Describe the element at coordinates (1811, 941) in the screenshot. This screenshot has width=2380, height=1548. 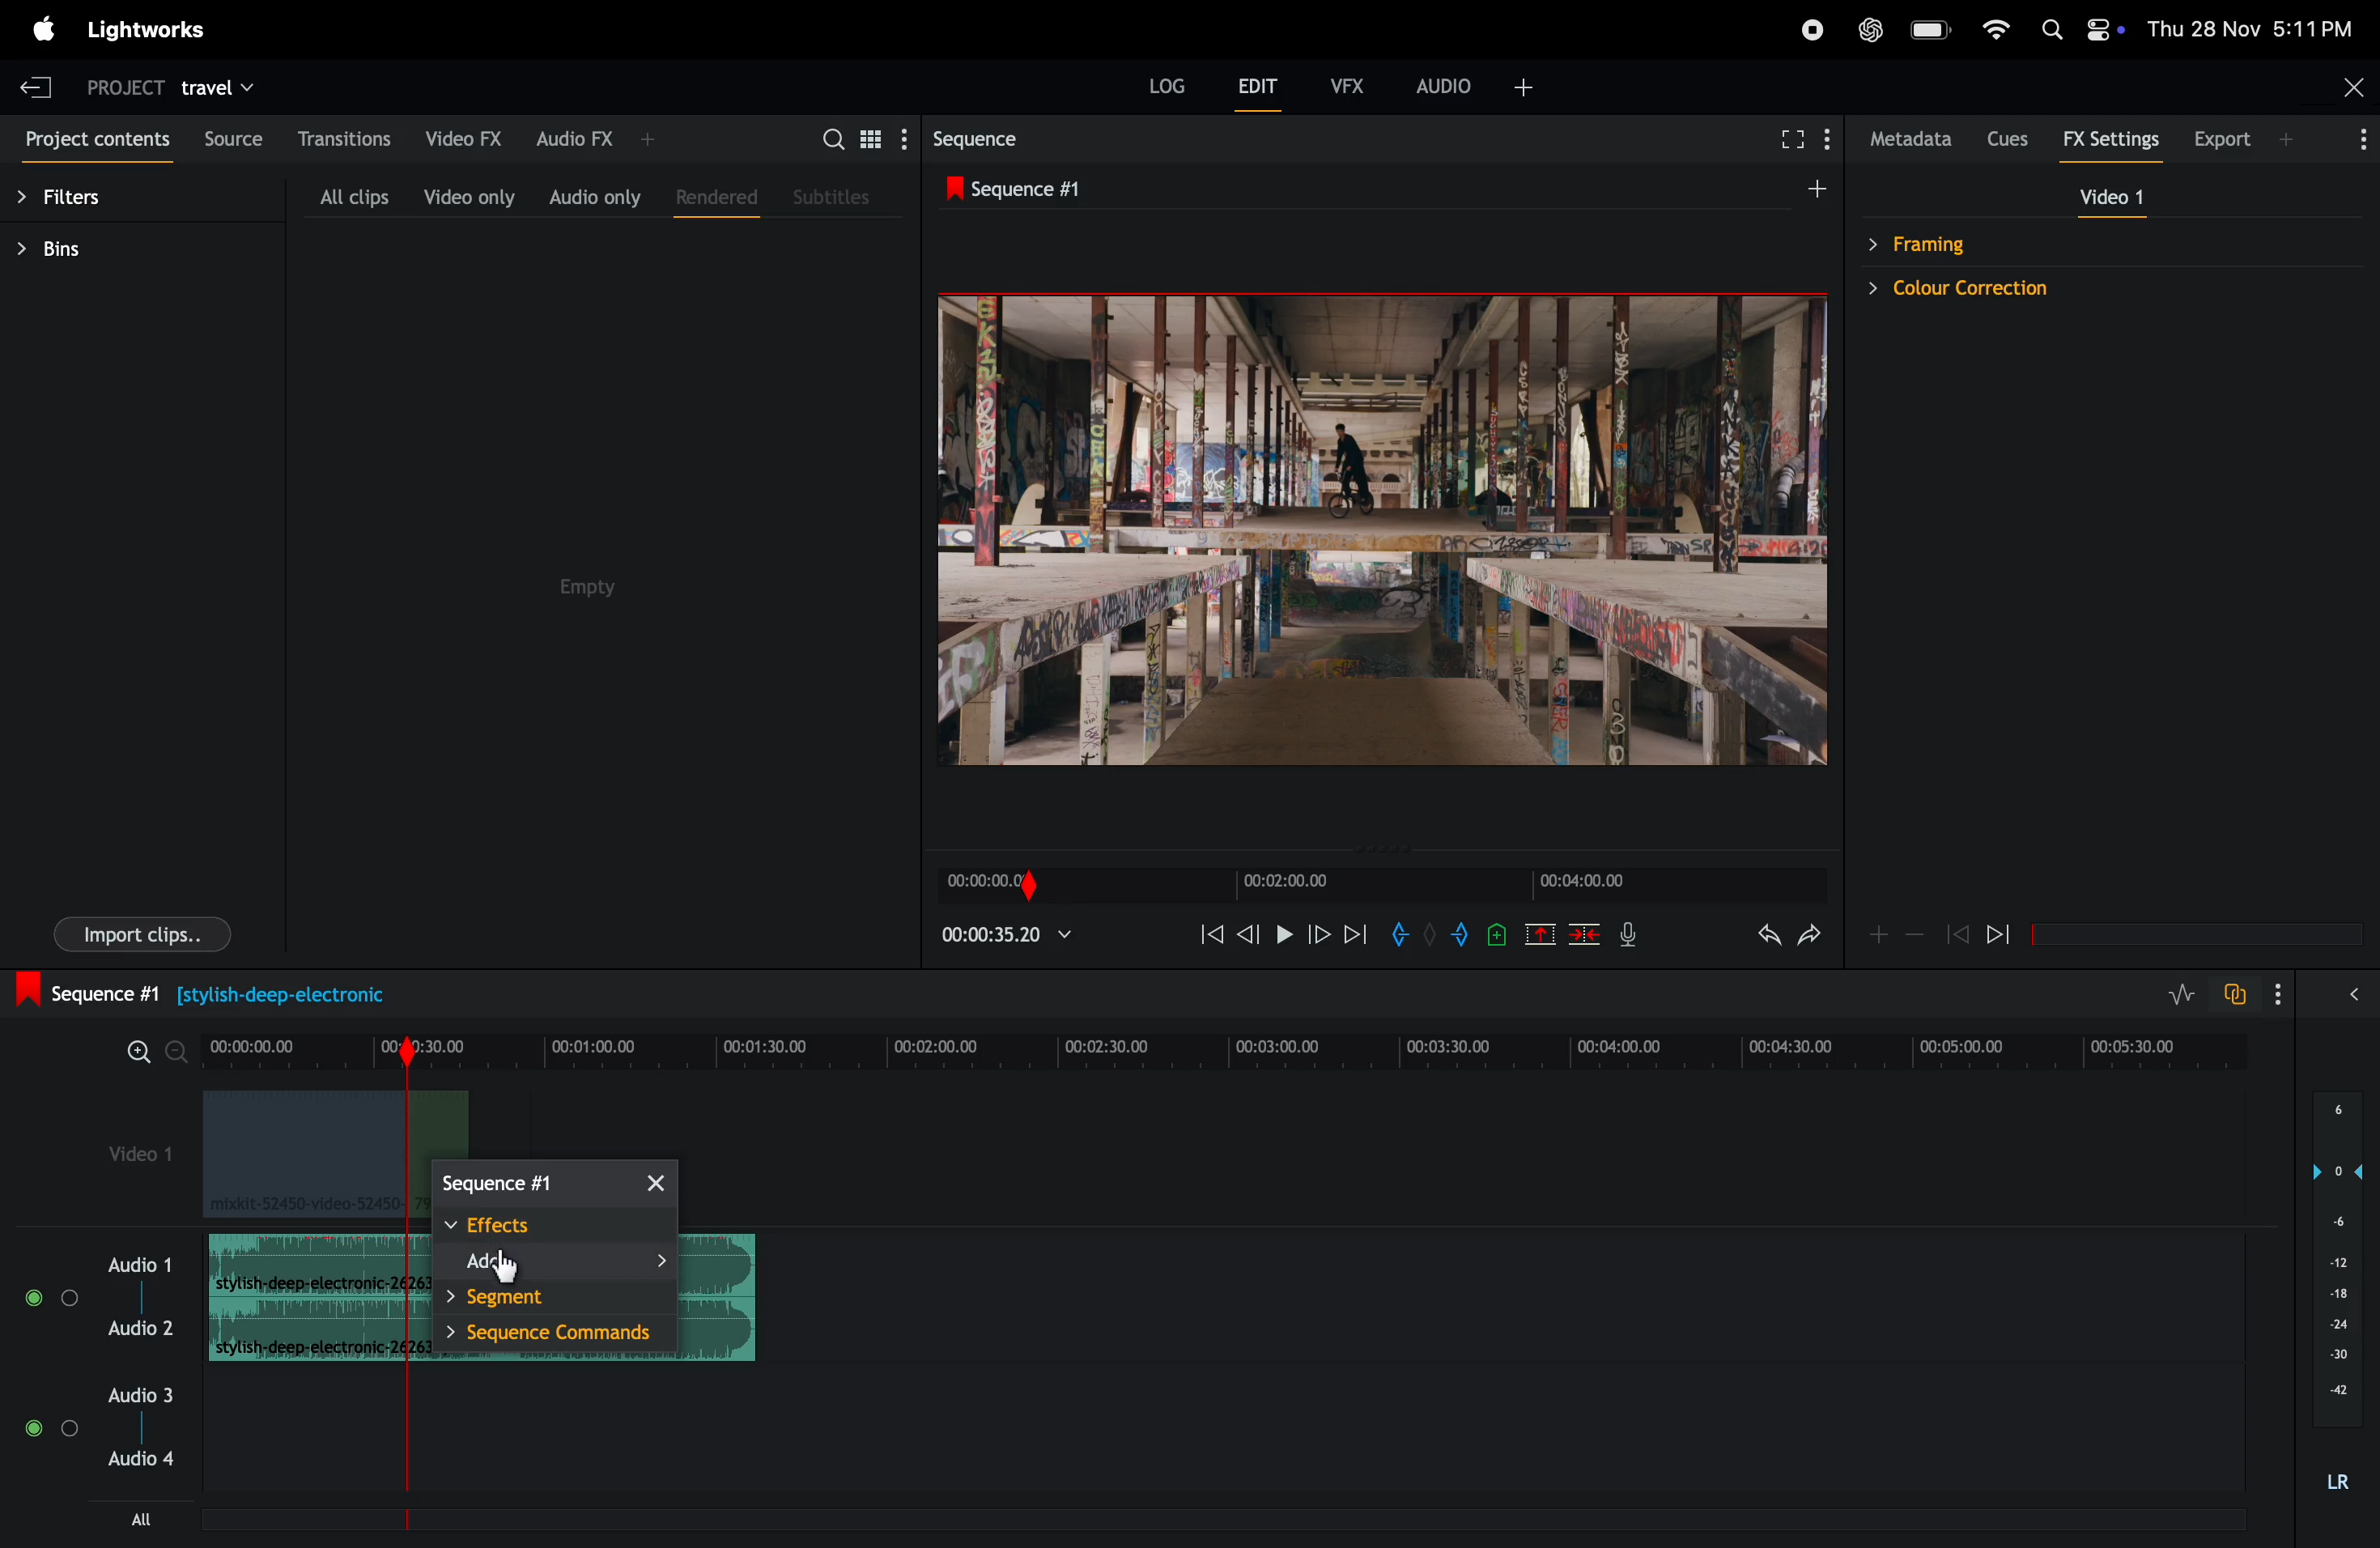
I see `redo` at that location.